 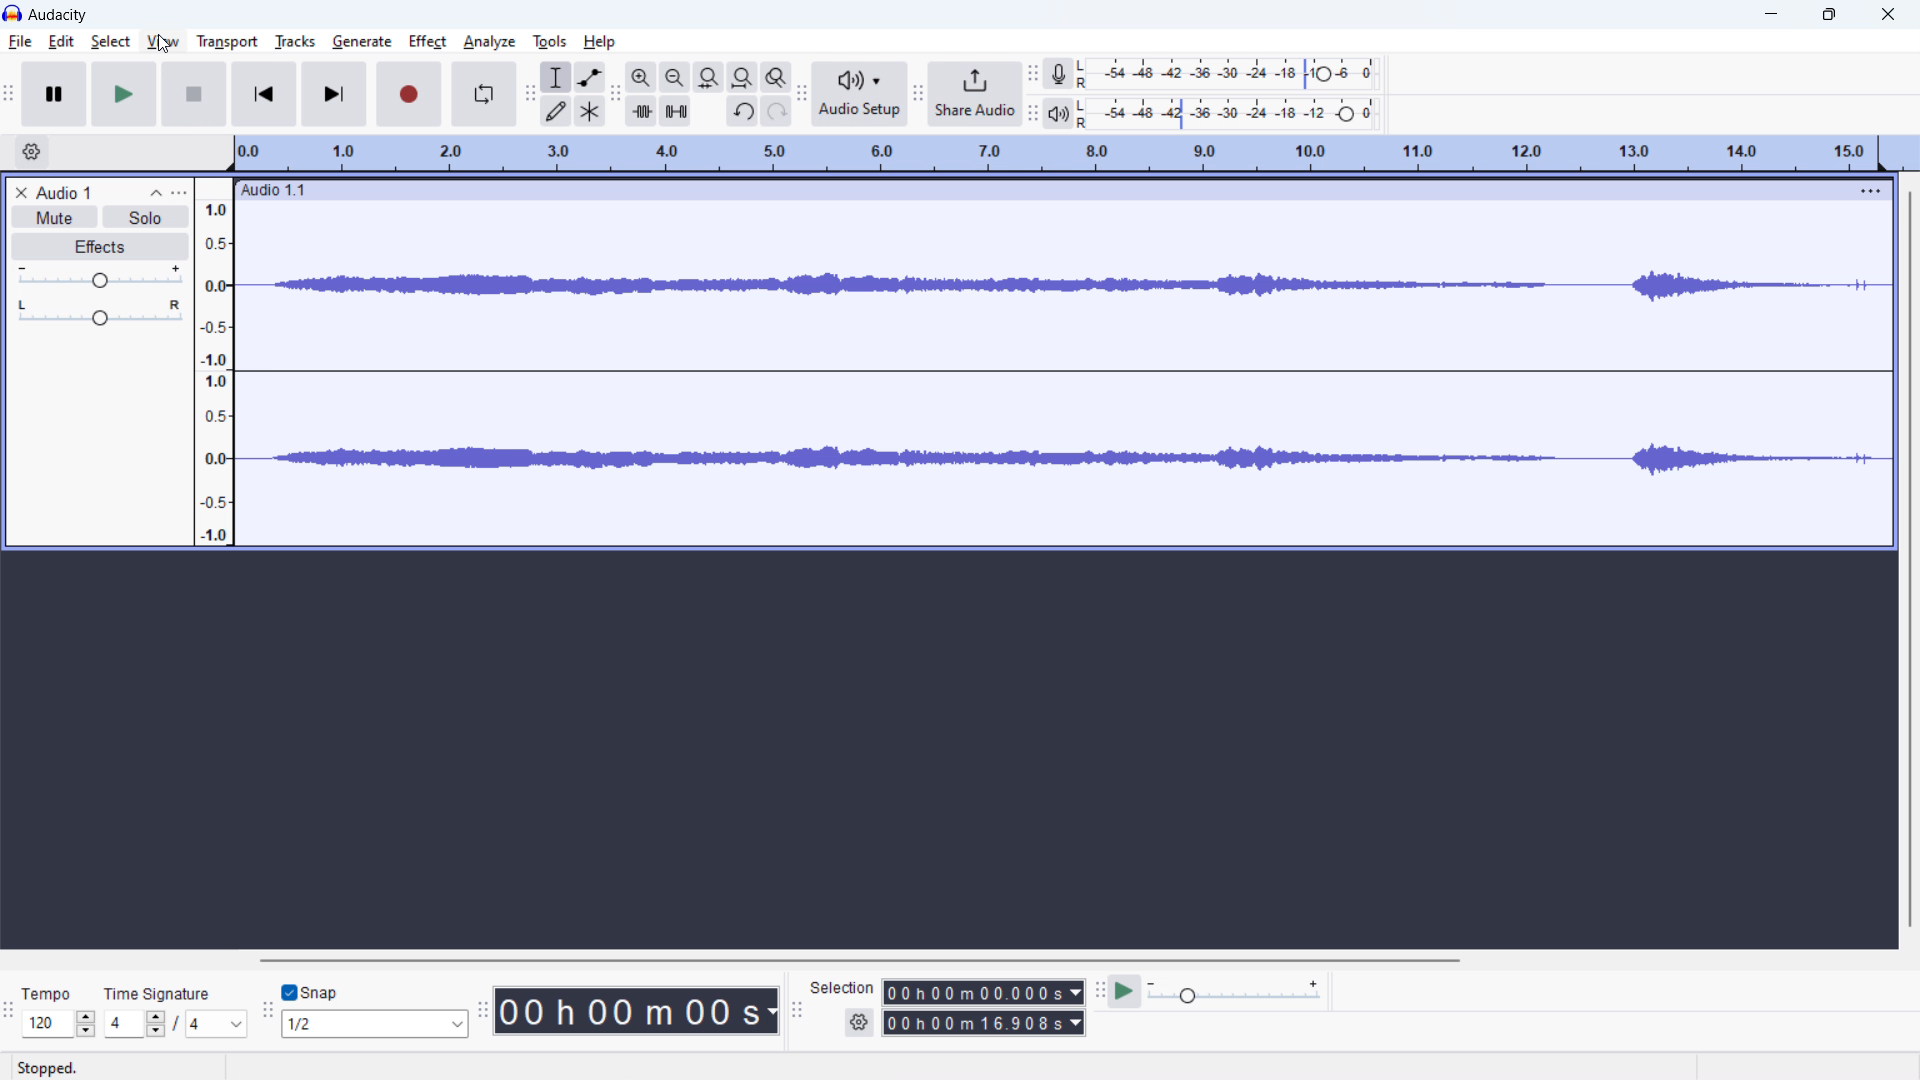 What do you see at coordinates (61, 43) in the screenshot?
I see `edit` at bounding box center [61, 43].